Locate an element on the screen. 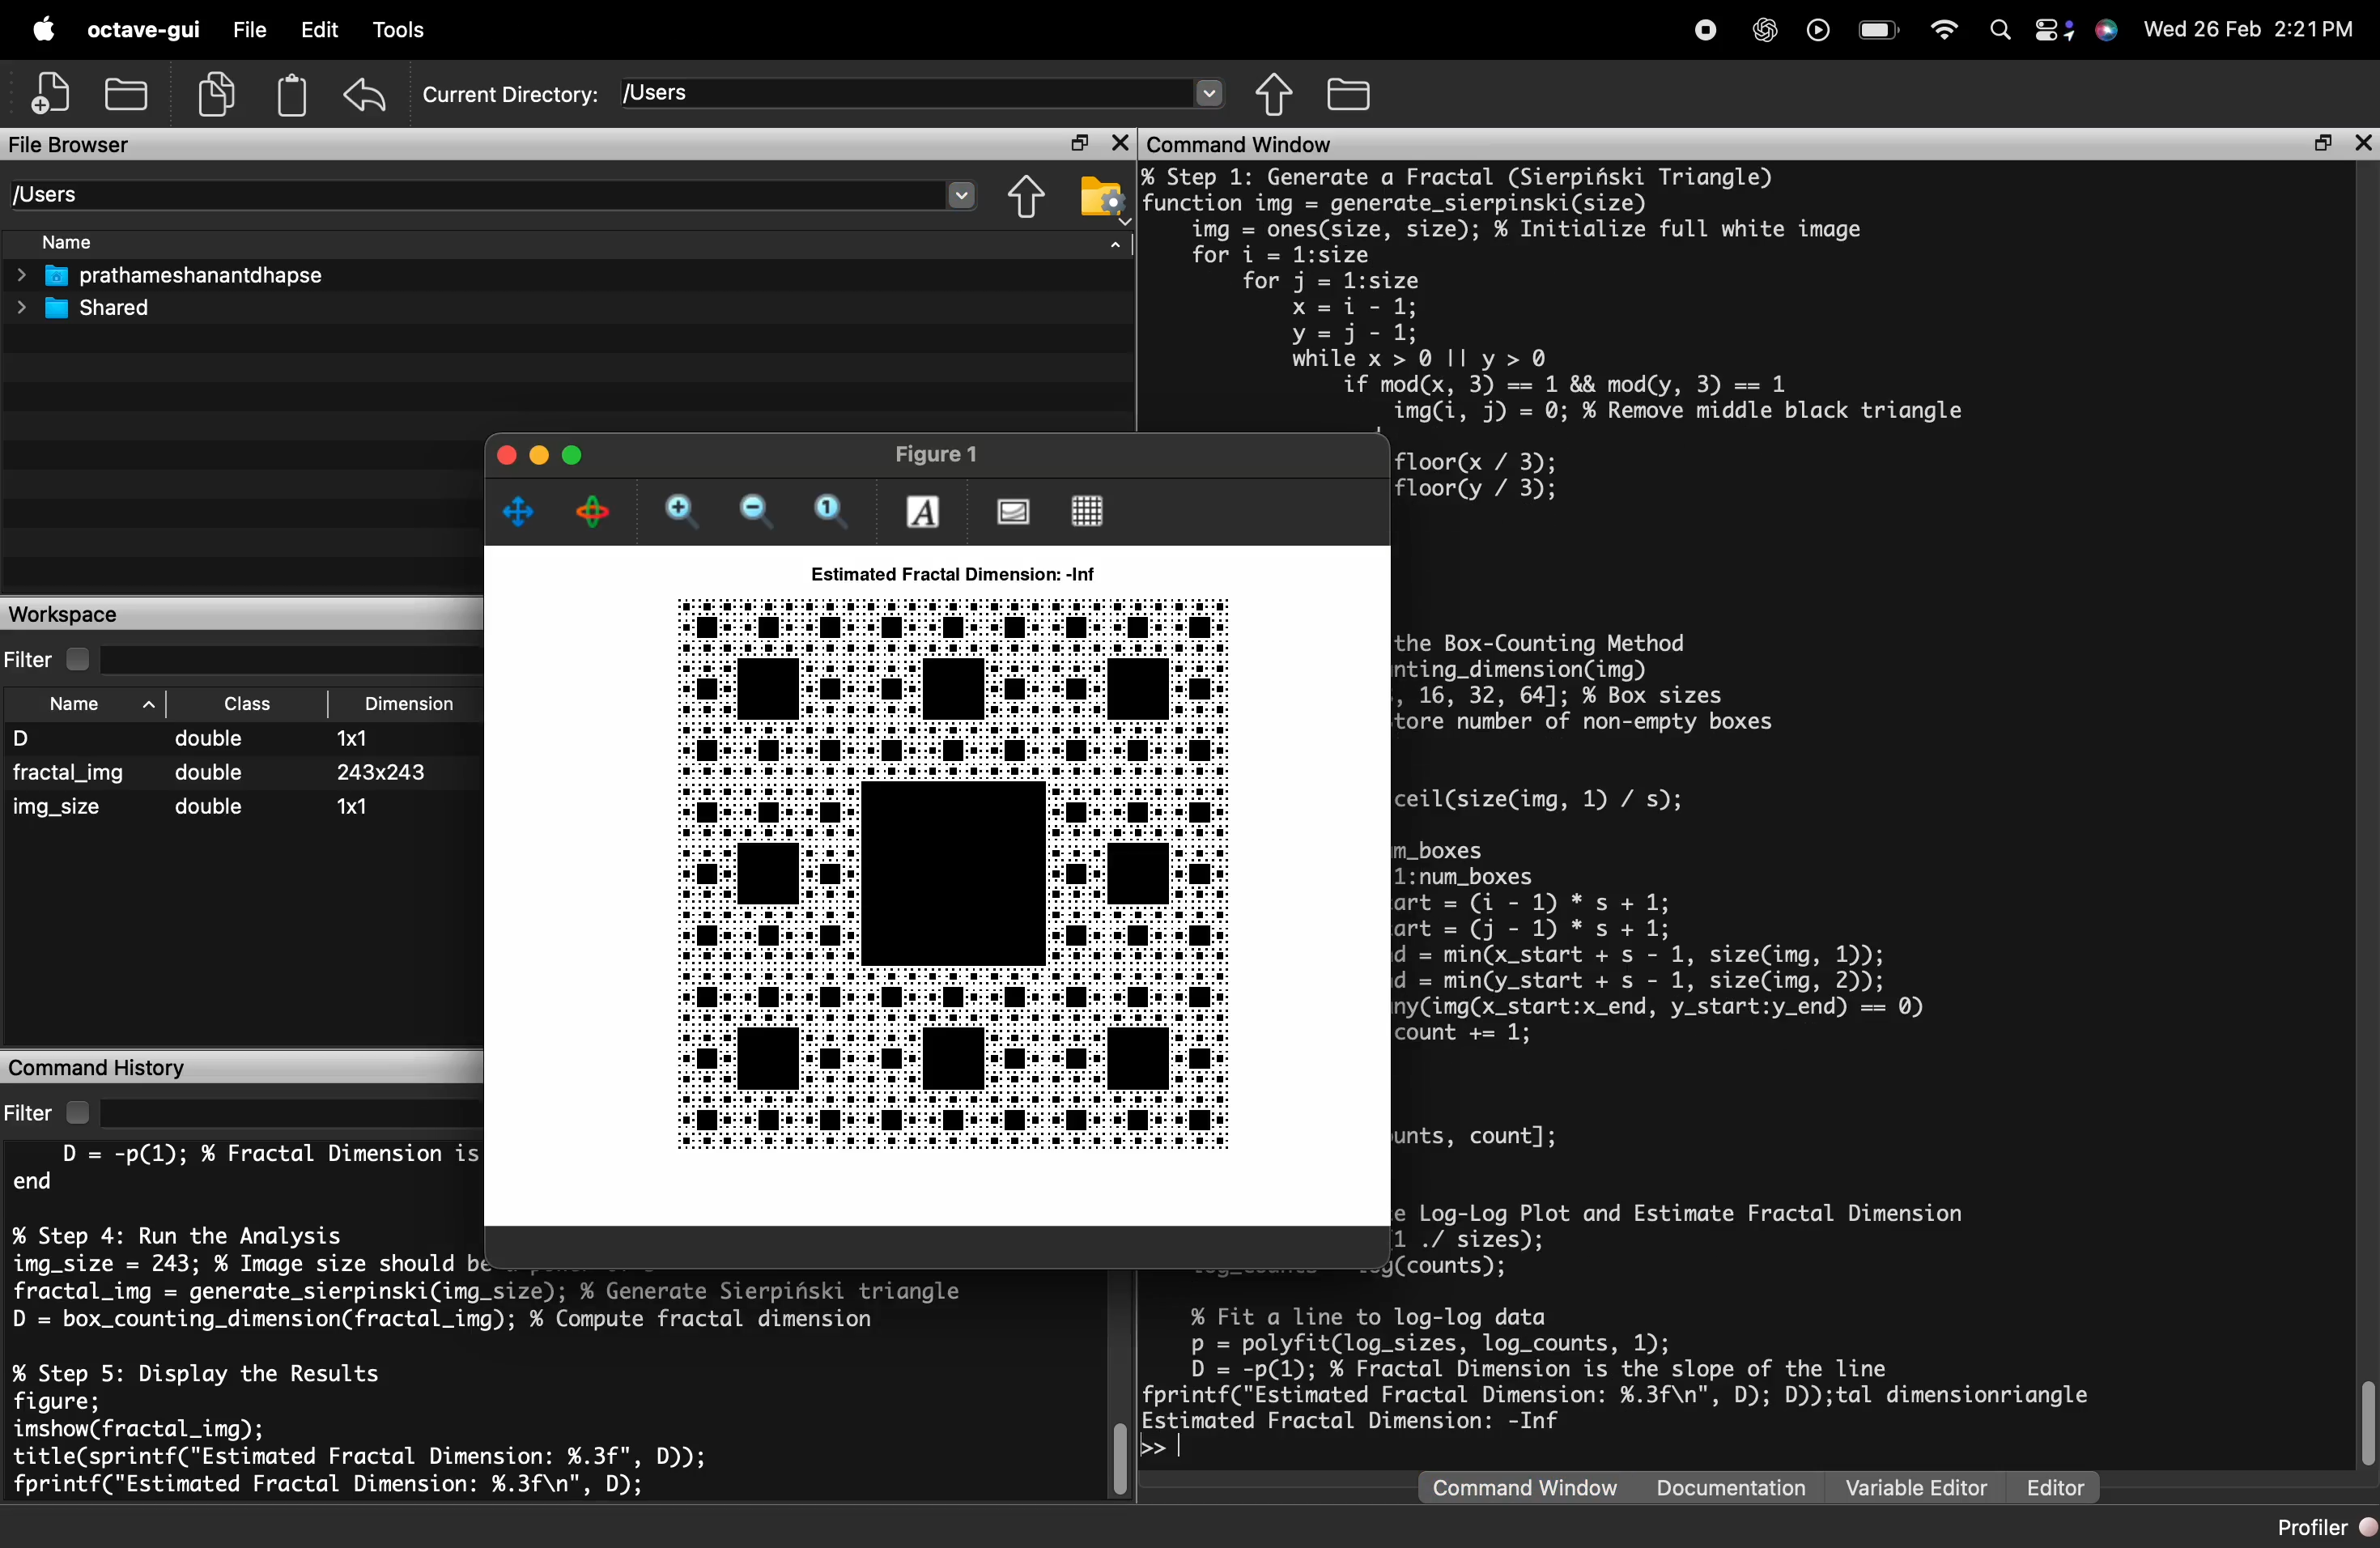 This screenshot has height=1548, width=2380. storage is located at coordinates (294, 97).